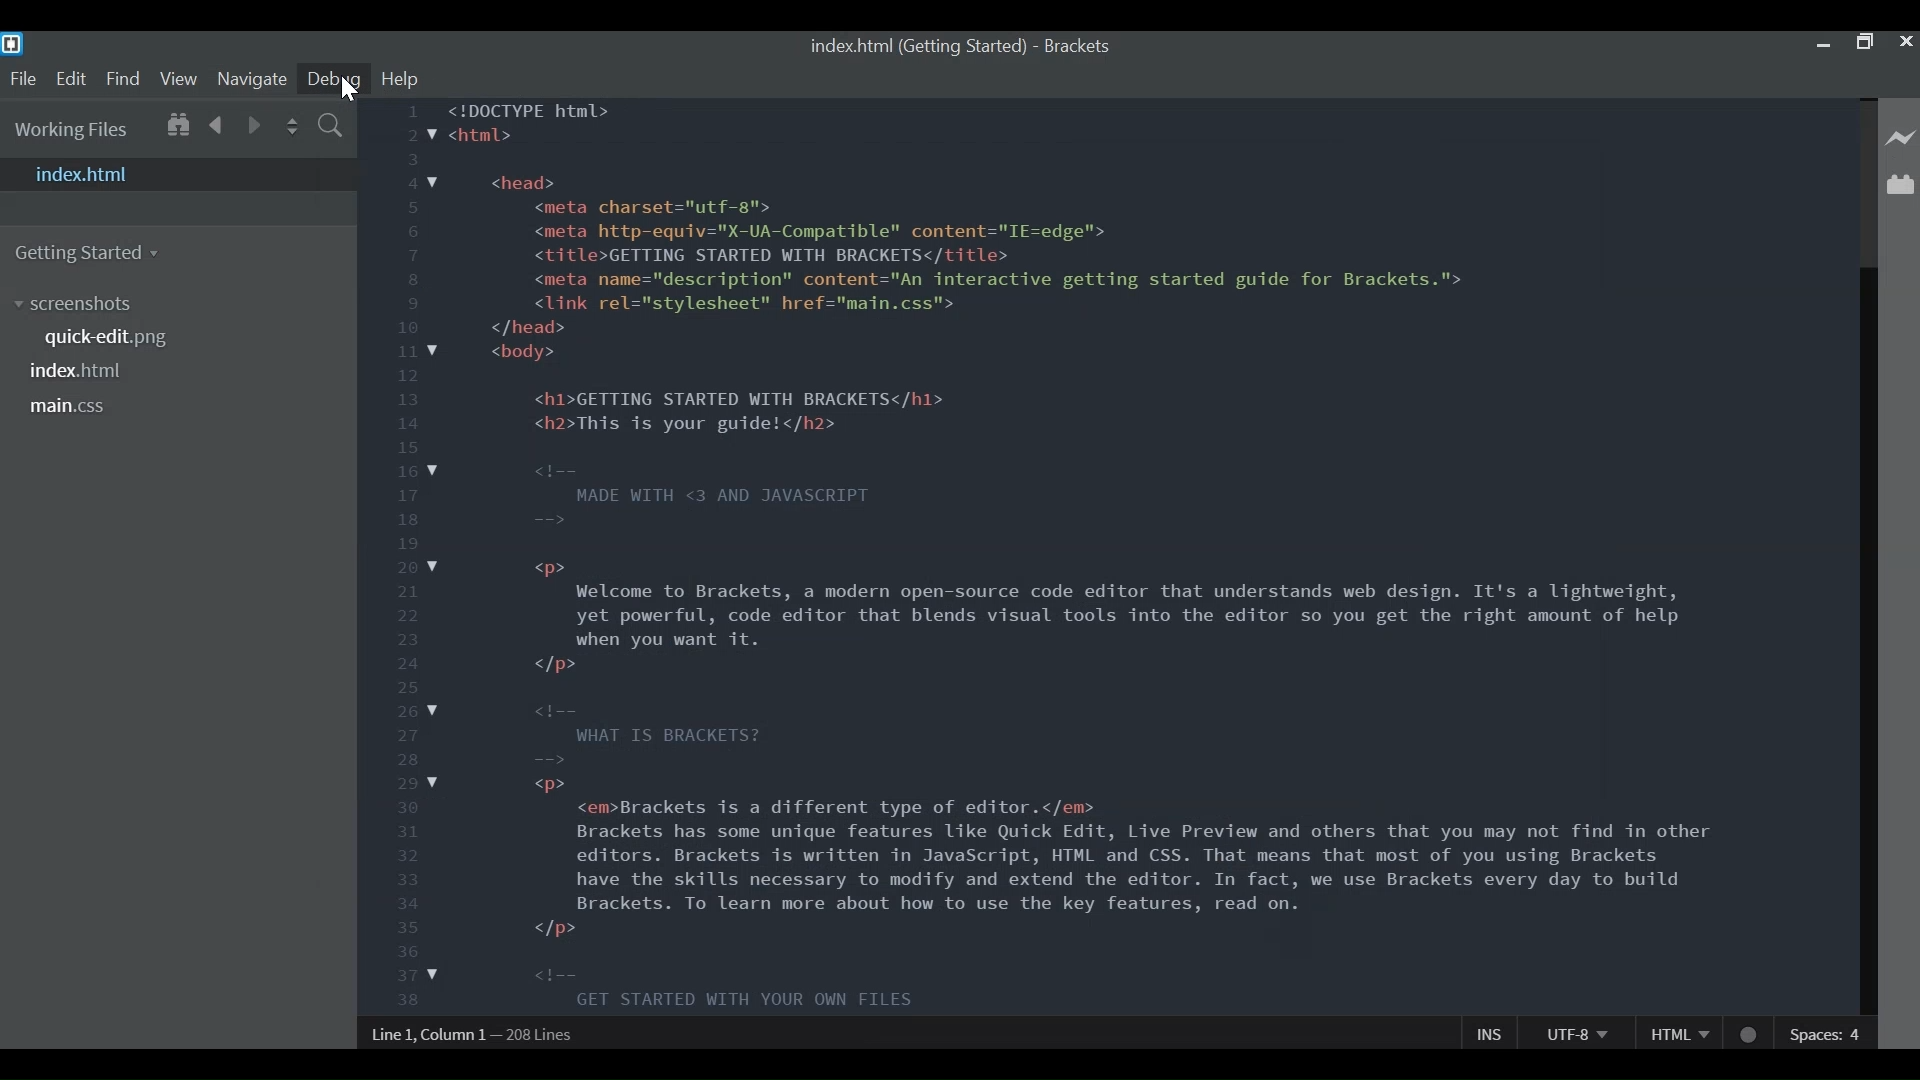 This screenshot has height=1080, width=1920. Describe the element at coordinates (1749, 1033) in the screenshot. I see `No Linter Available for HTML` at that location.